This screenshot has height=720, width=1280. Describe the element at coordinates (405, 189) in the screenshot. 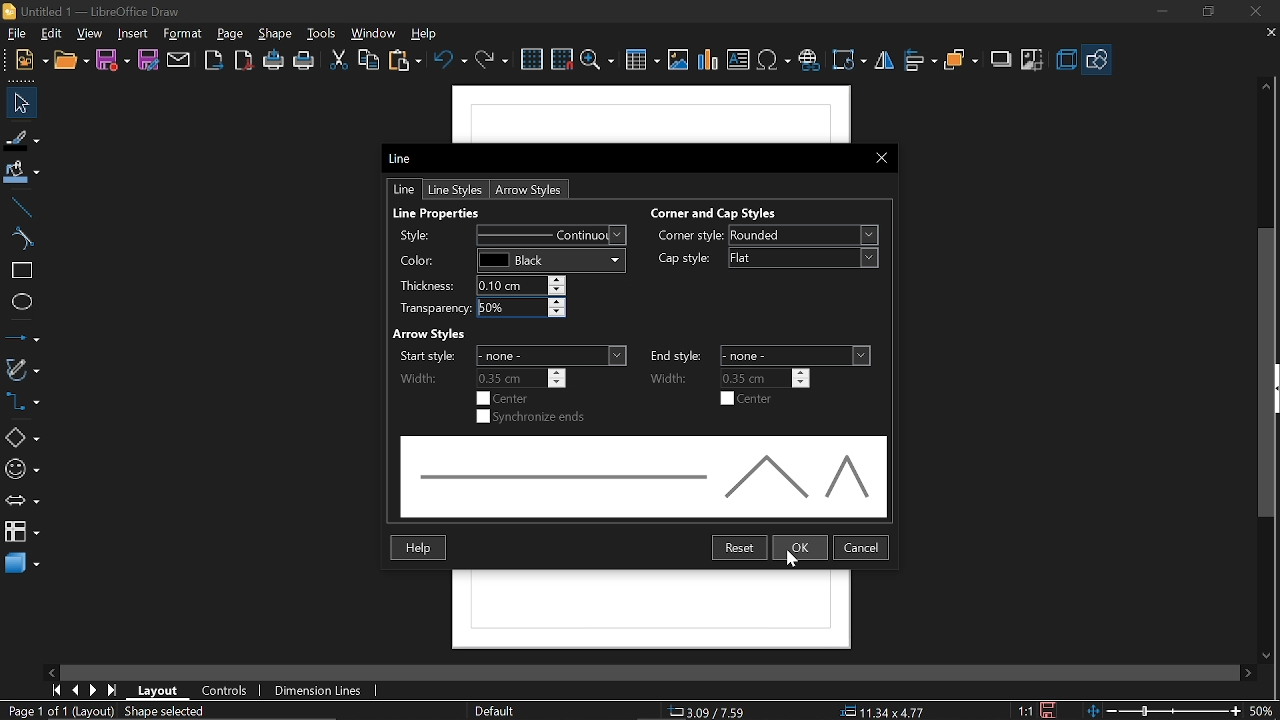

I see `Line` at that location.